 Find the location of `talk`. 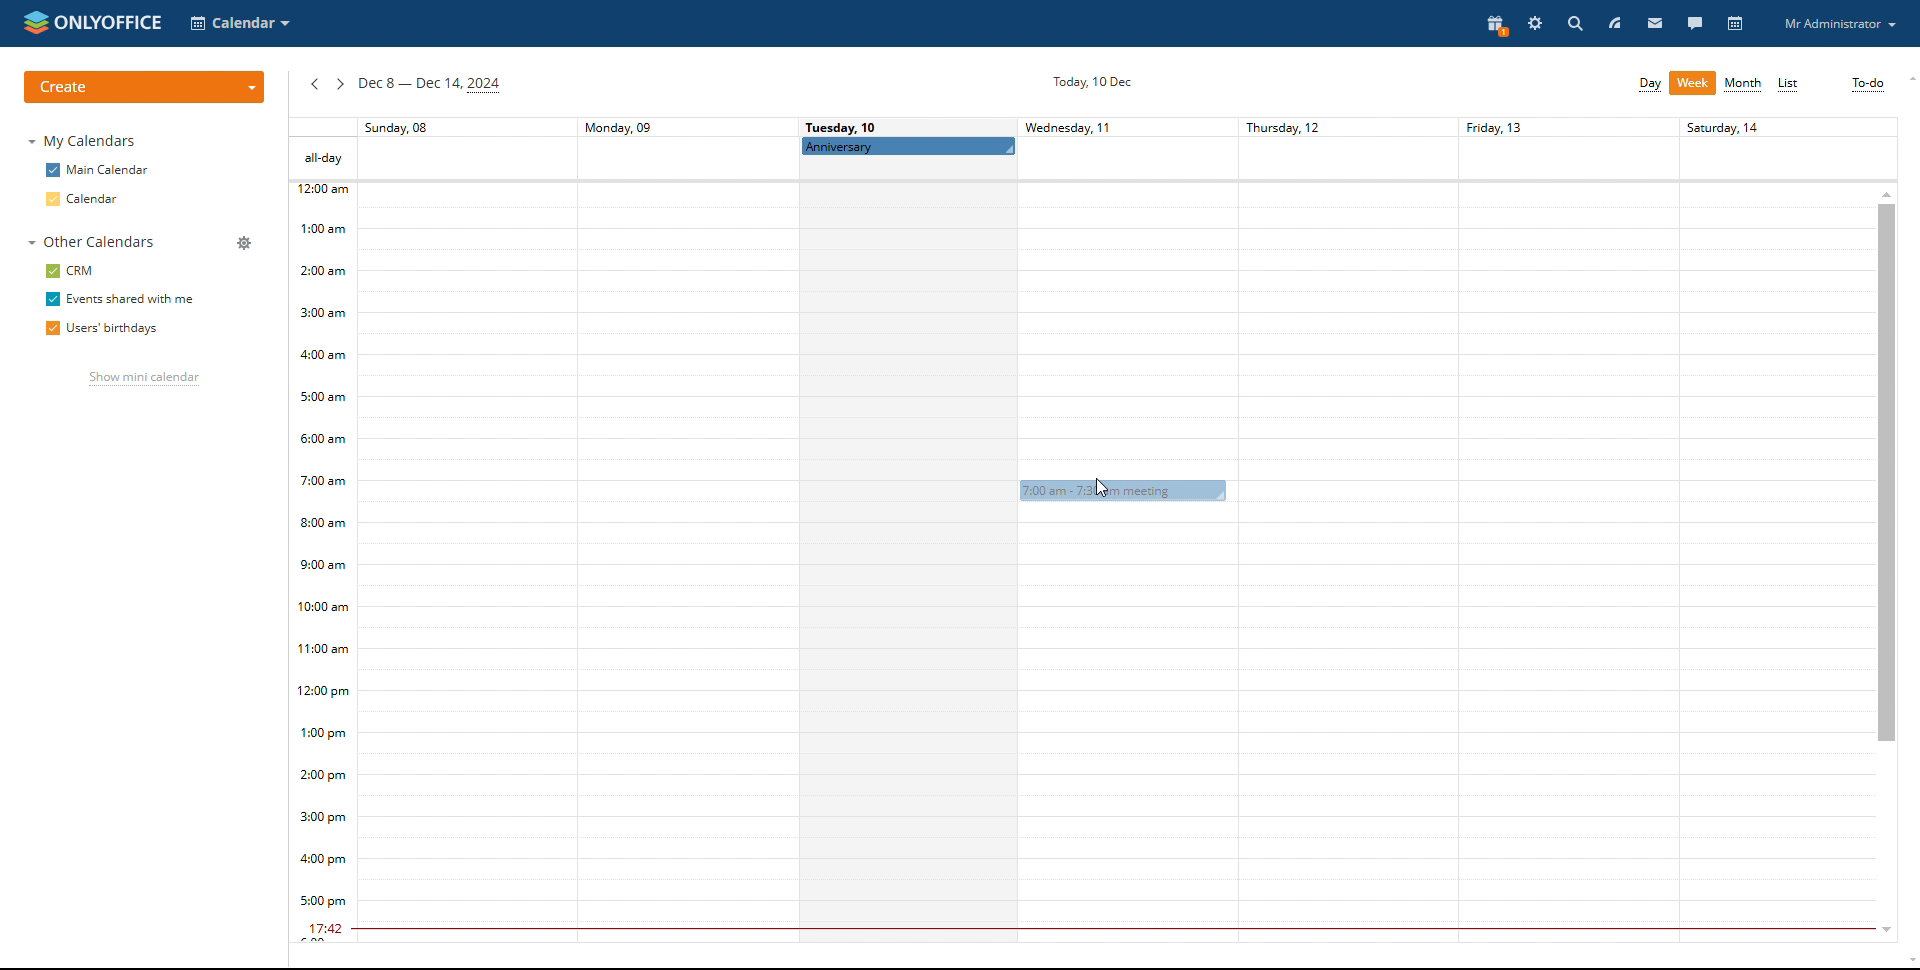

talk is located at coordinates (1694, 22).